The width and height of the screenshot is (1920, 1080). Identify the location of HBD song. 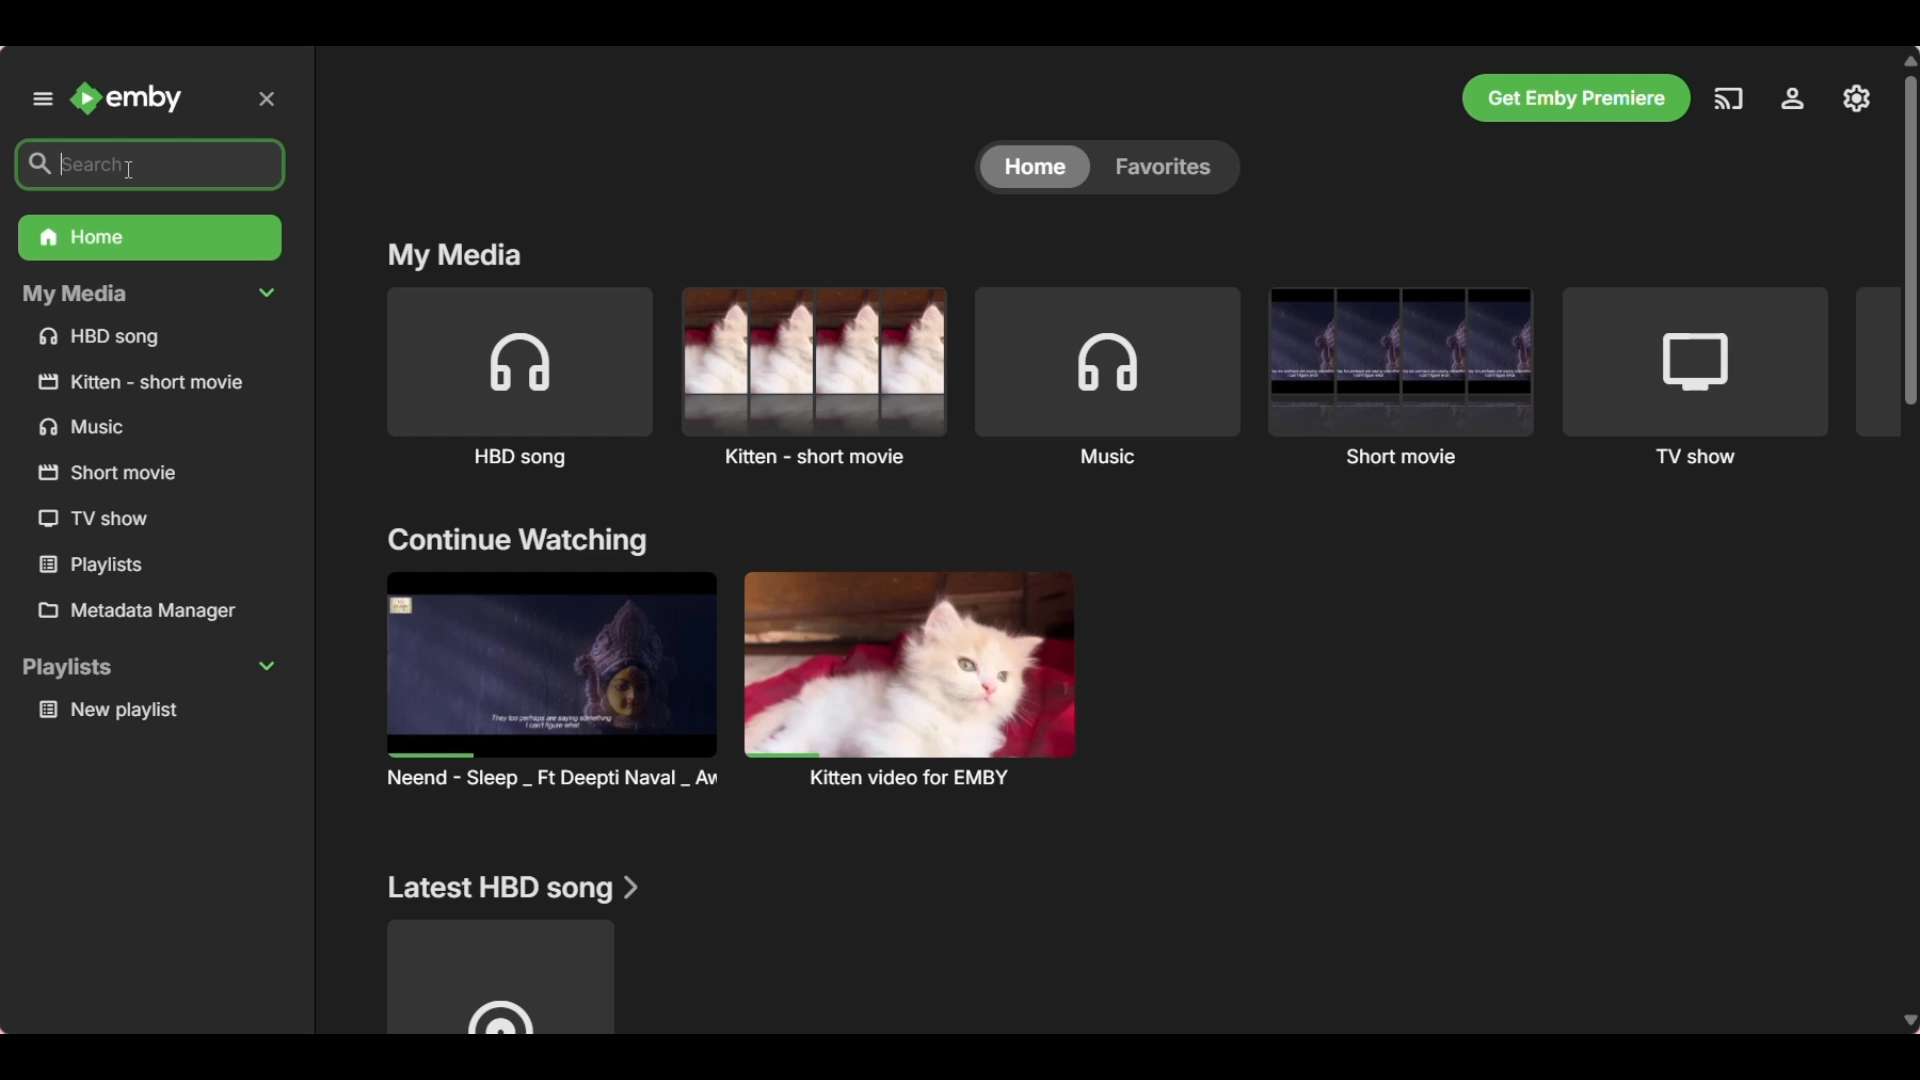
(518, 376).